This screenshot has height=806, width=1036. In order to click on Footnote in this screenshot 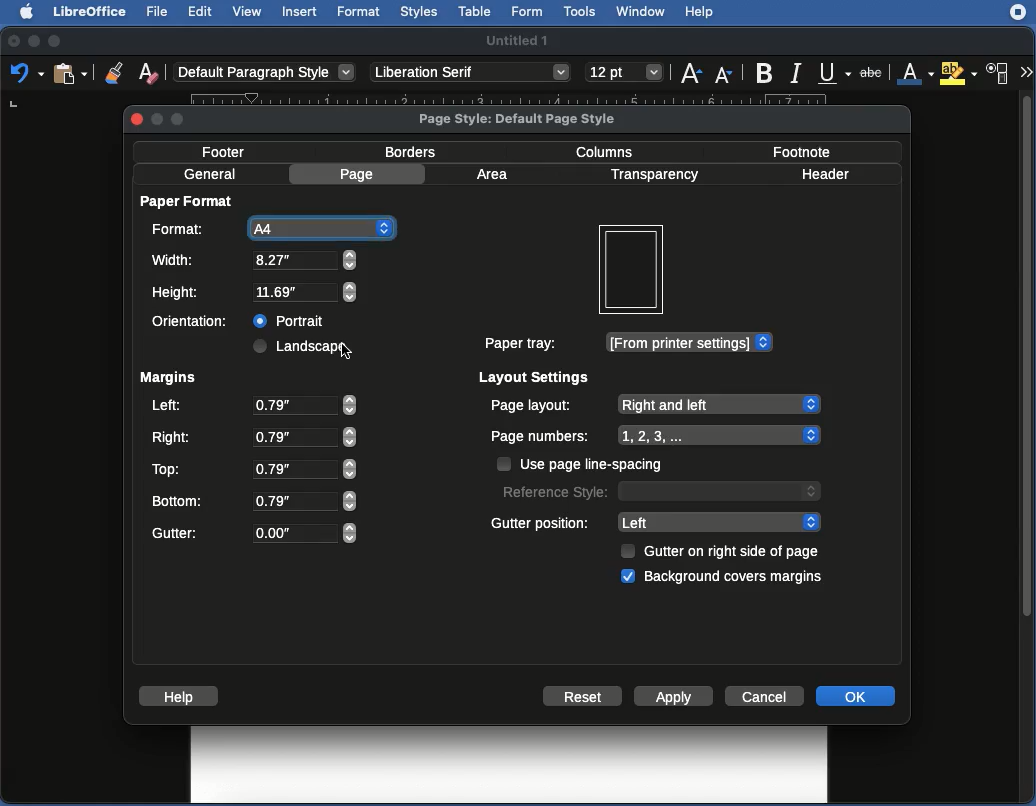, I will do `click(802, 150)`.